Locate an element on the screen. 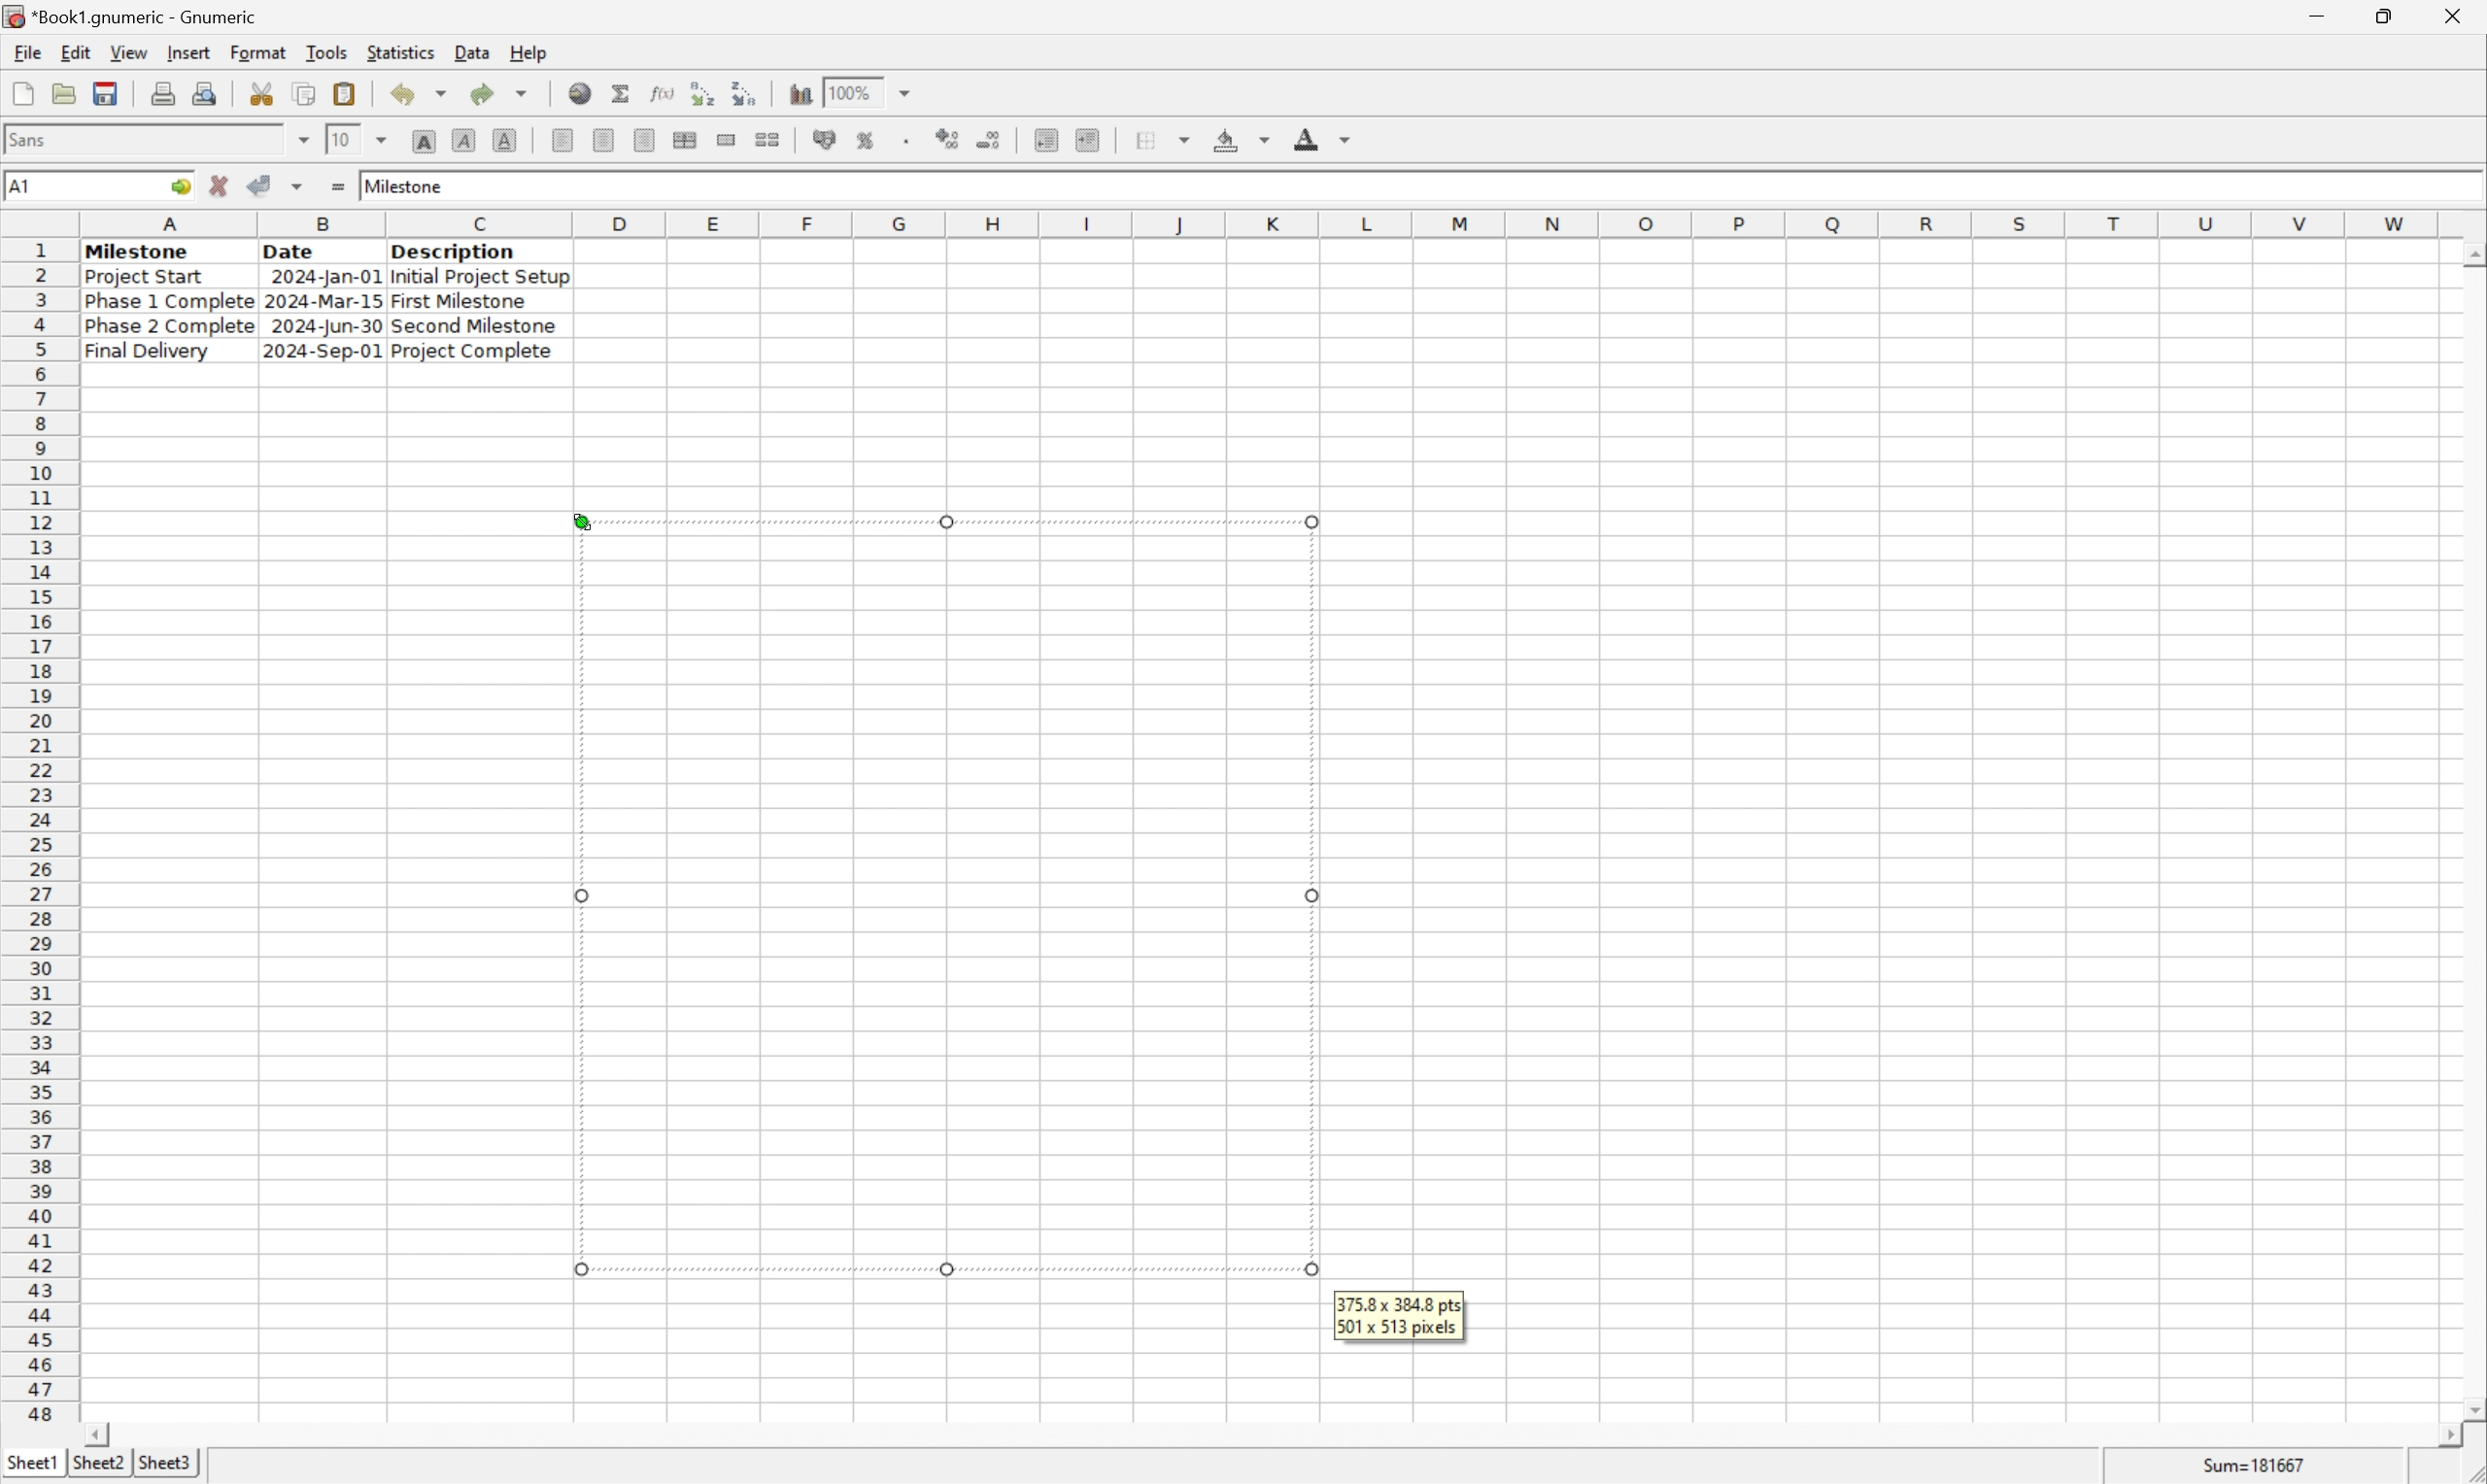 The height and width of the screenshot is (1484, 2487). dimensions is located at coordinates (1399, 1315).